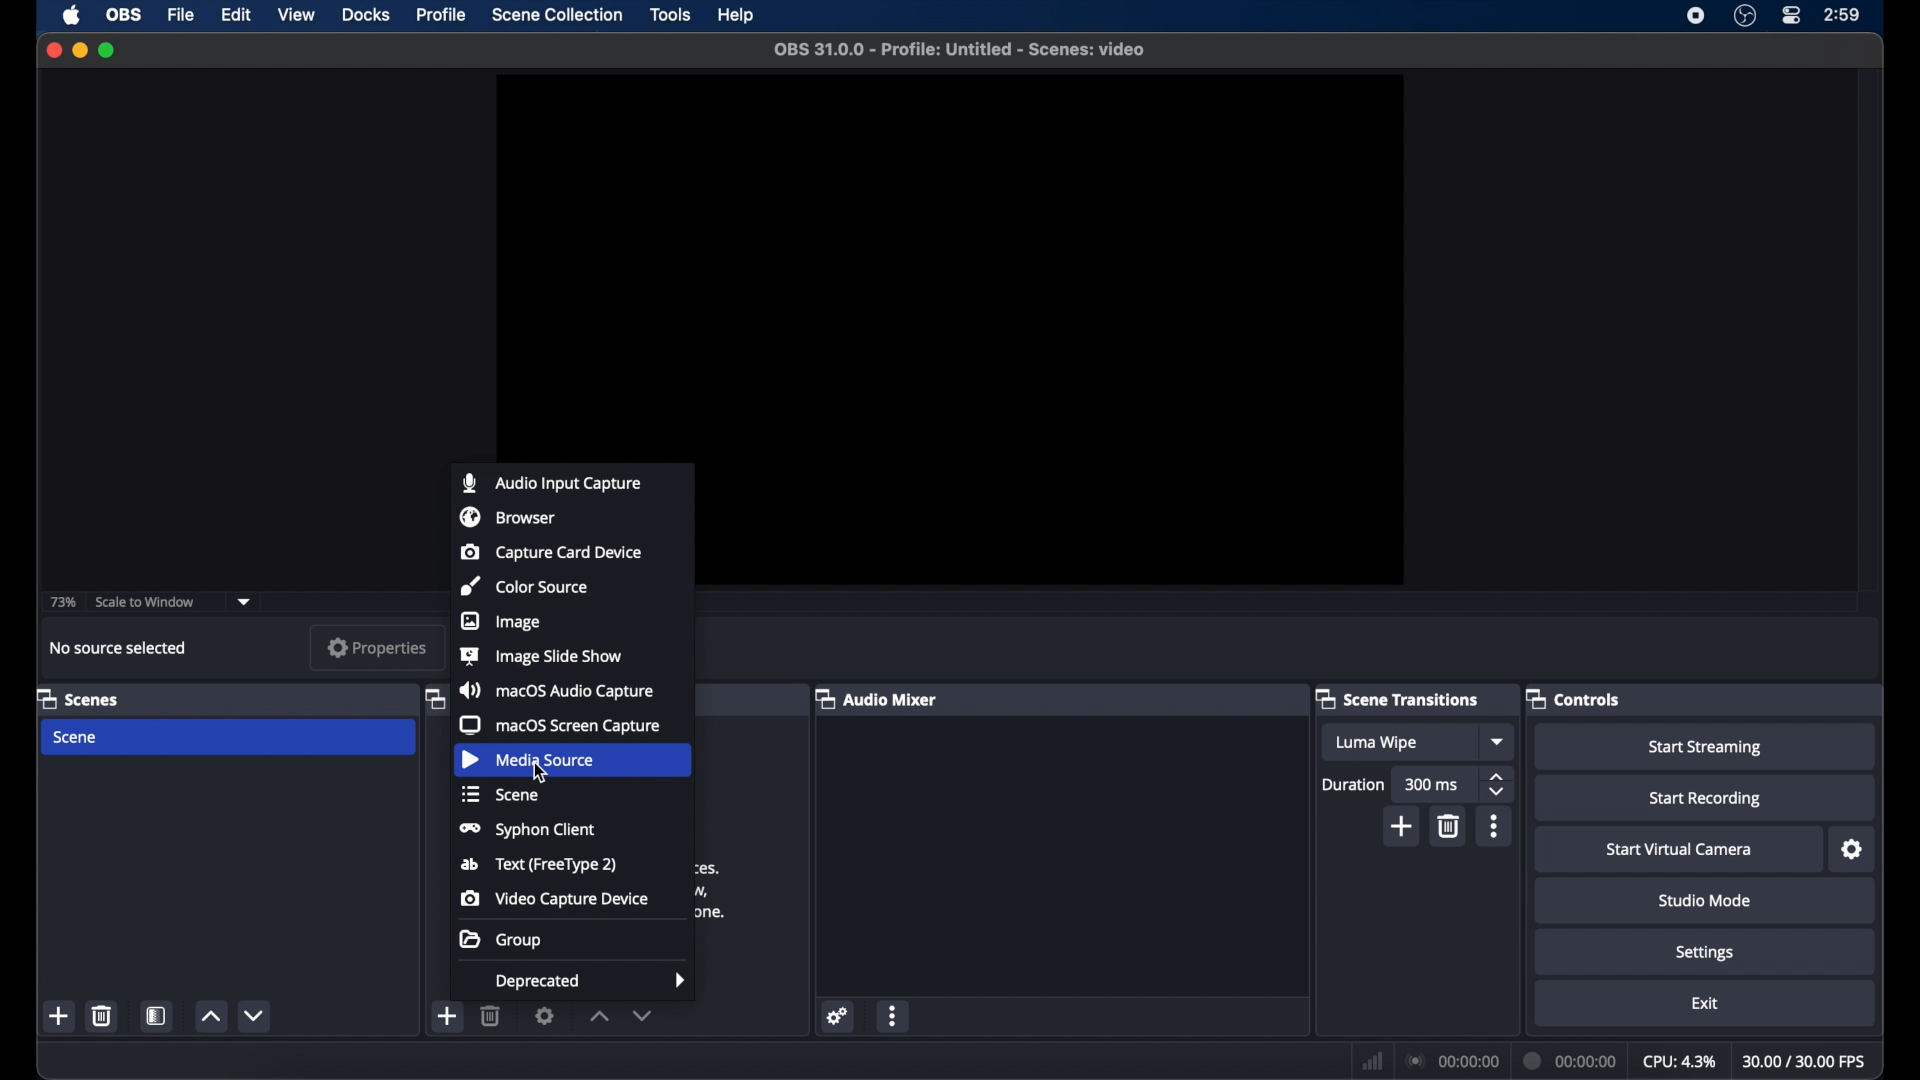 Image resolution: width=1920 pixels, height=1080 pixels. What do you see at coordinates (1378, 742) in the screenshot?
I see `luma wipe` at bounding box center [1378, 742].